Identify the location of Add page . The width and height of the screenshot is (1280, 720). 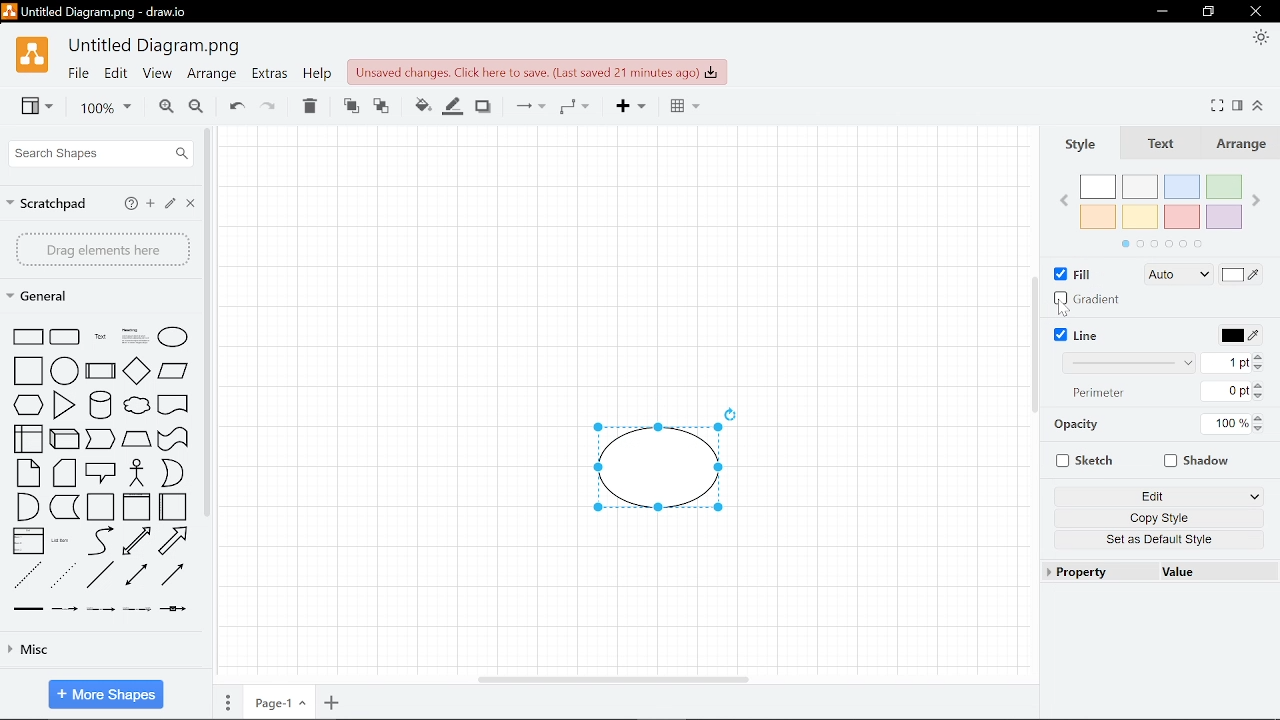
(332, 702).